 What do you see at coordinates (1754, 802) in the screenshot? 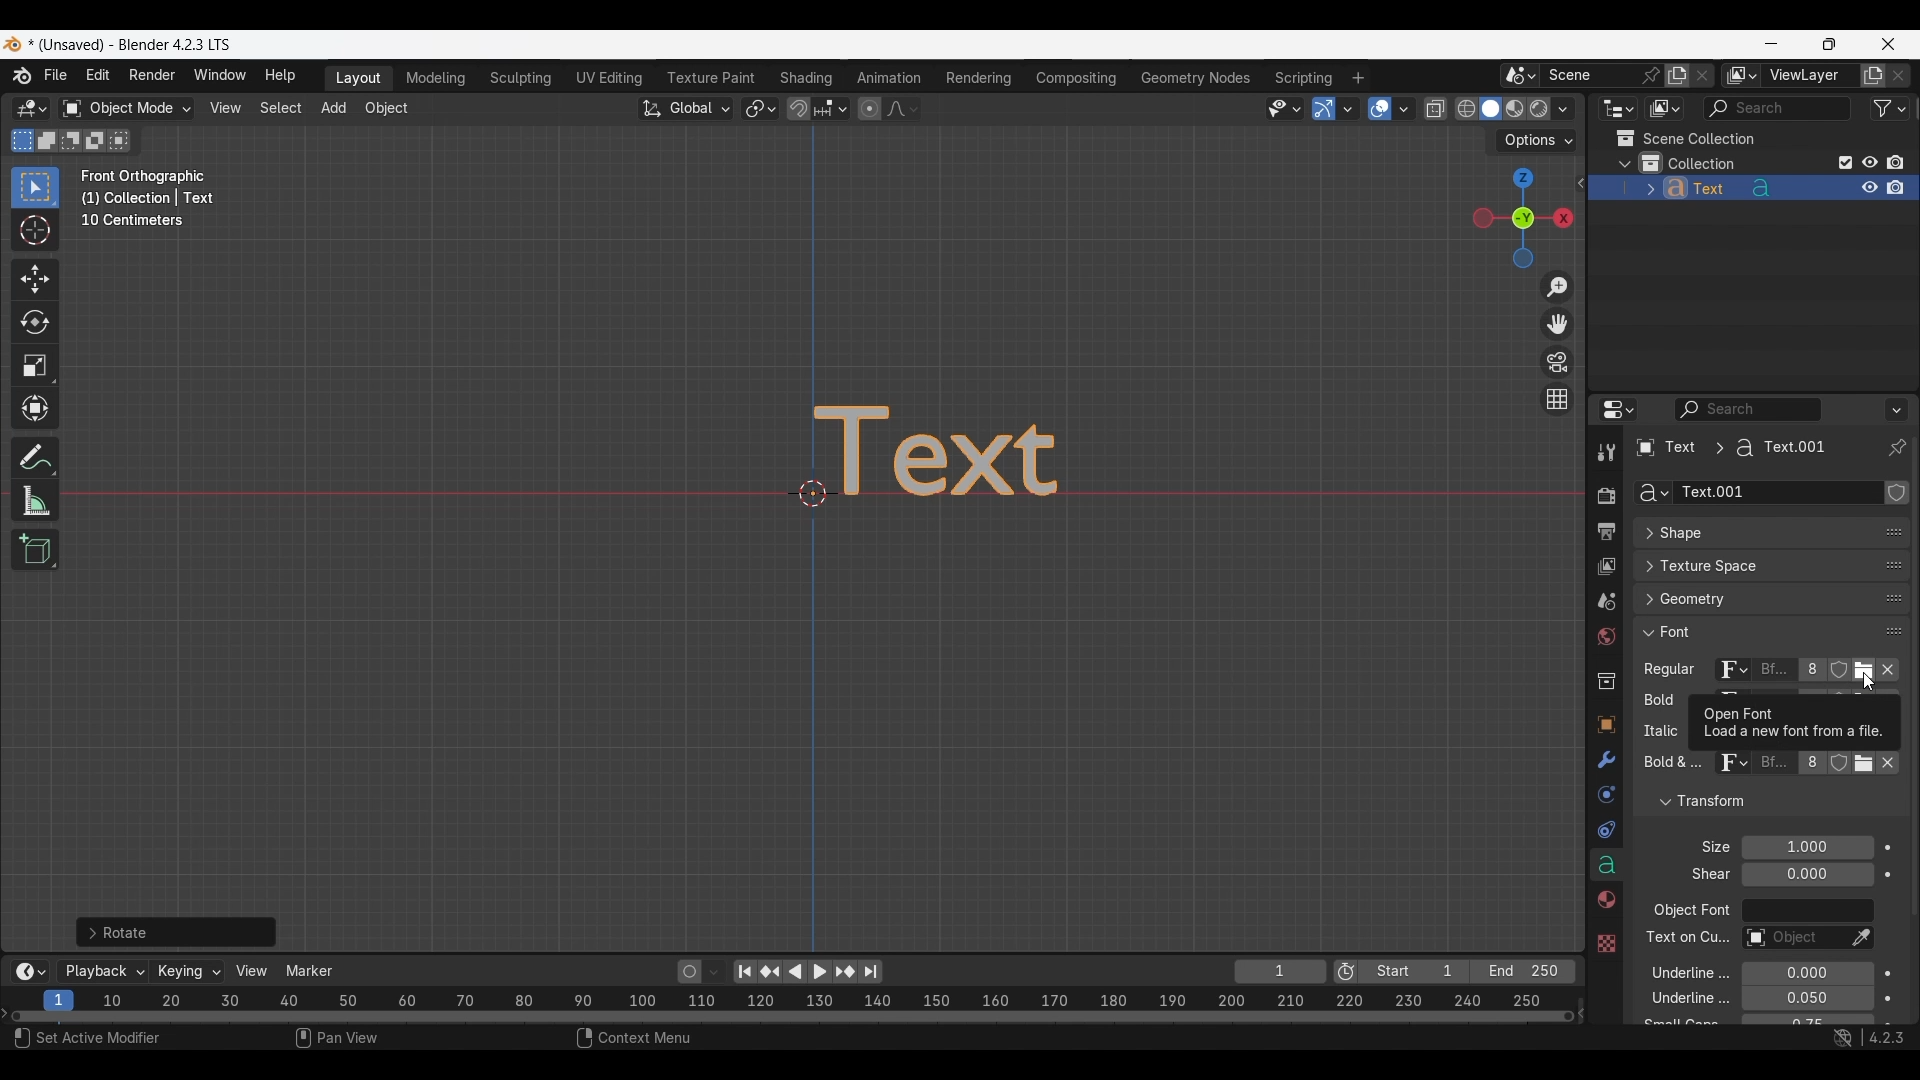
I see `Click to collapse Transform` at bounding box center [1754, 802].